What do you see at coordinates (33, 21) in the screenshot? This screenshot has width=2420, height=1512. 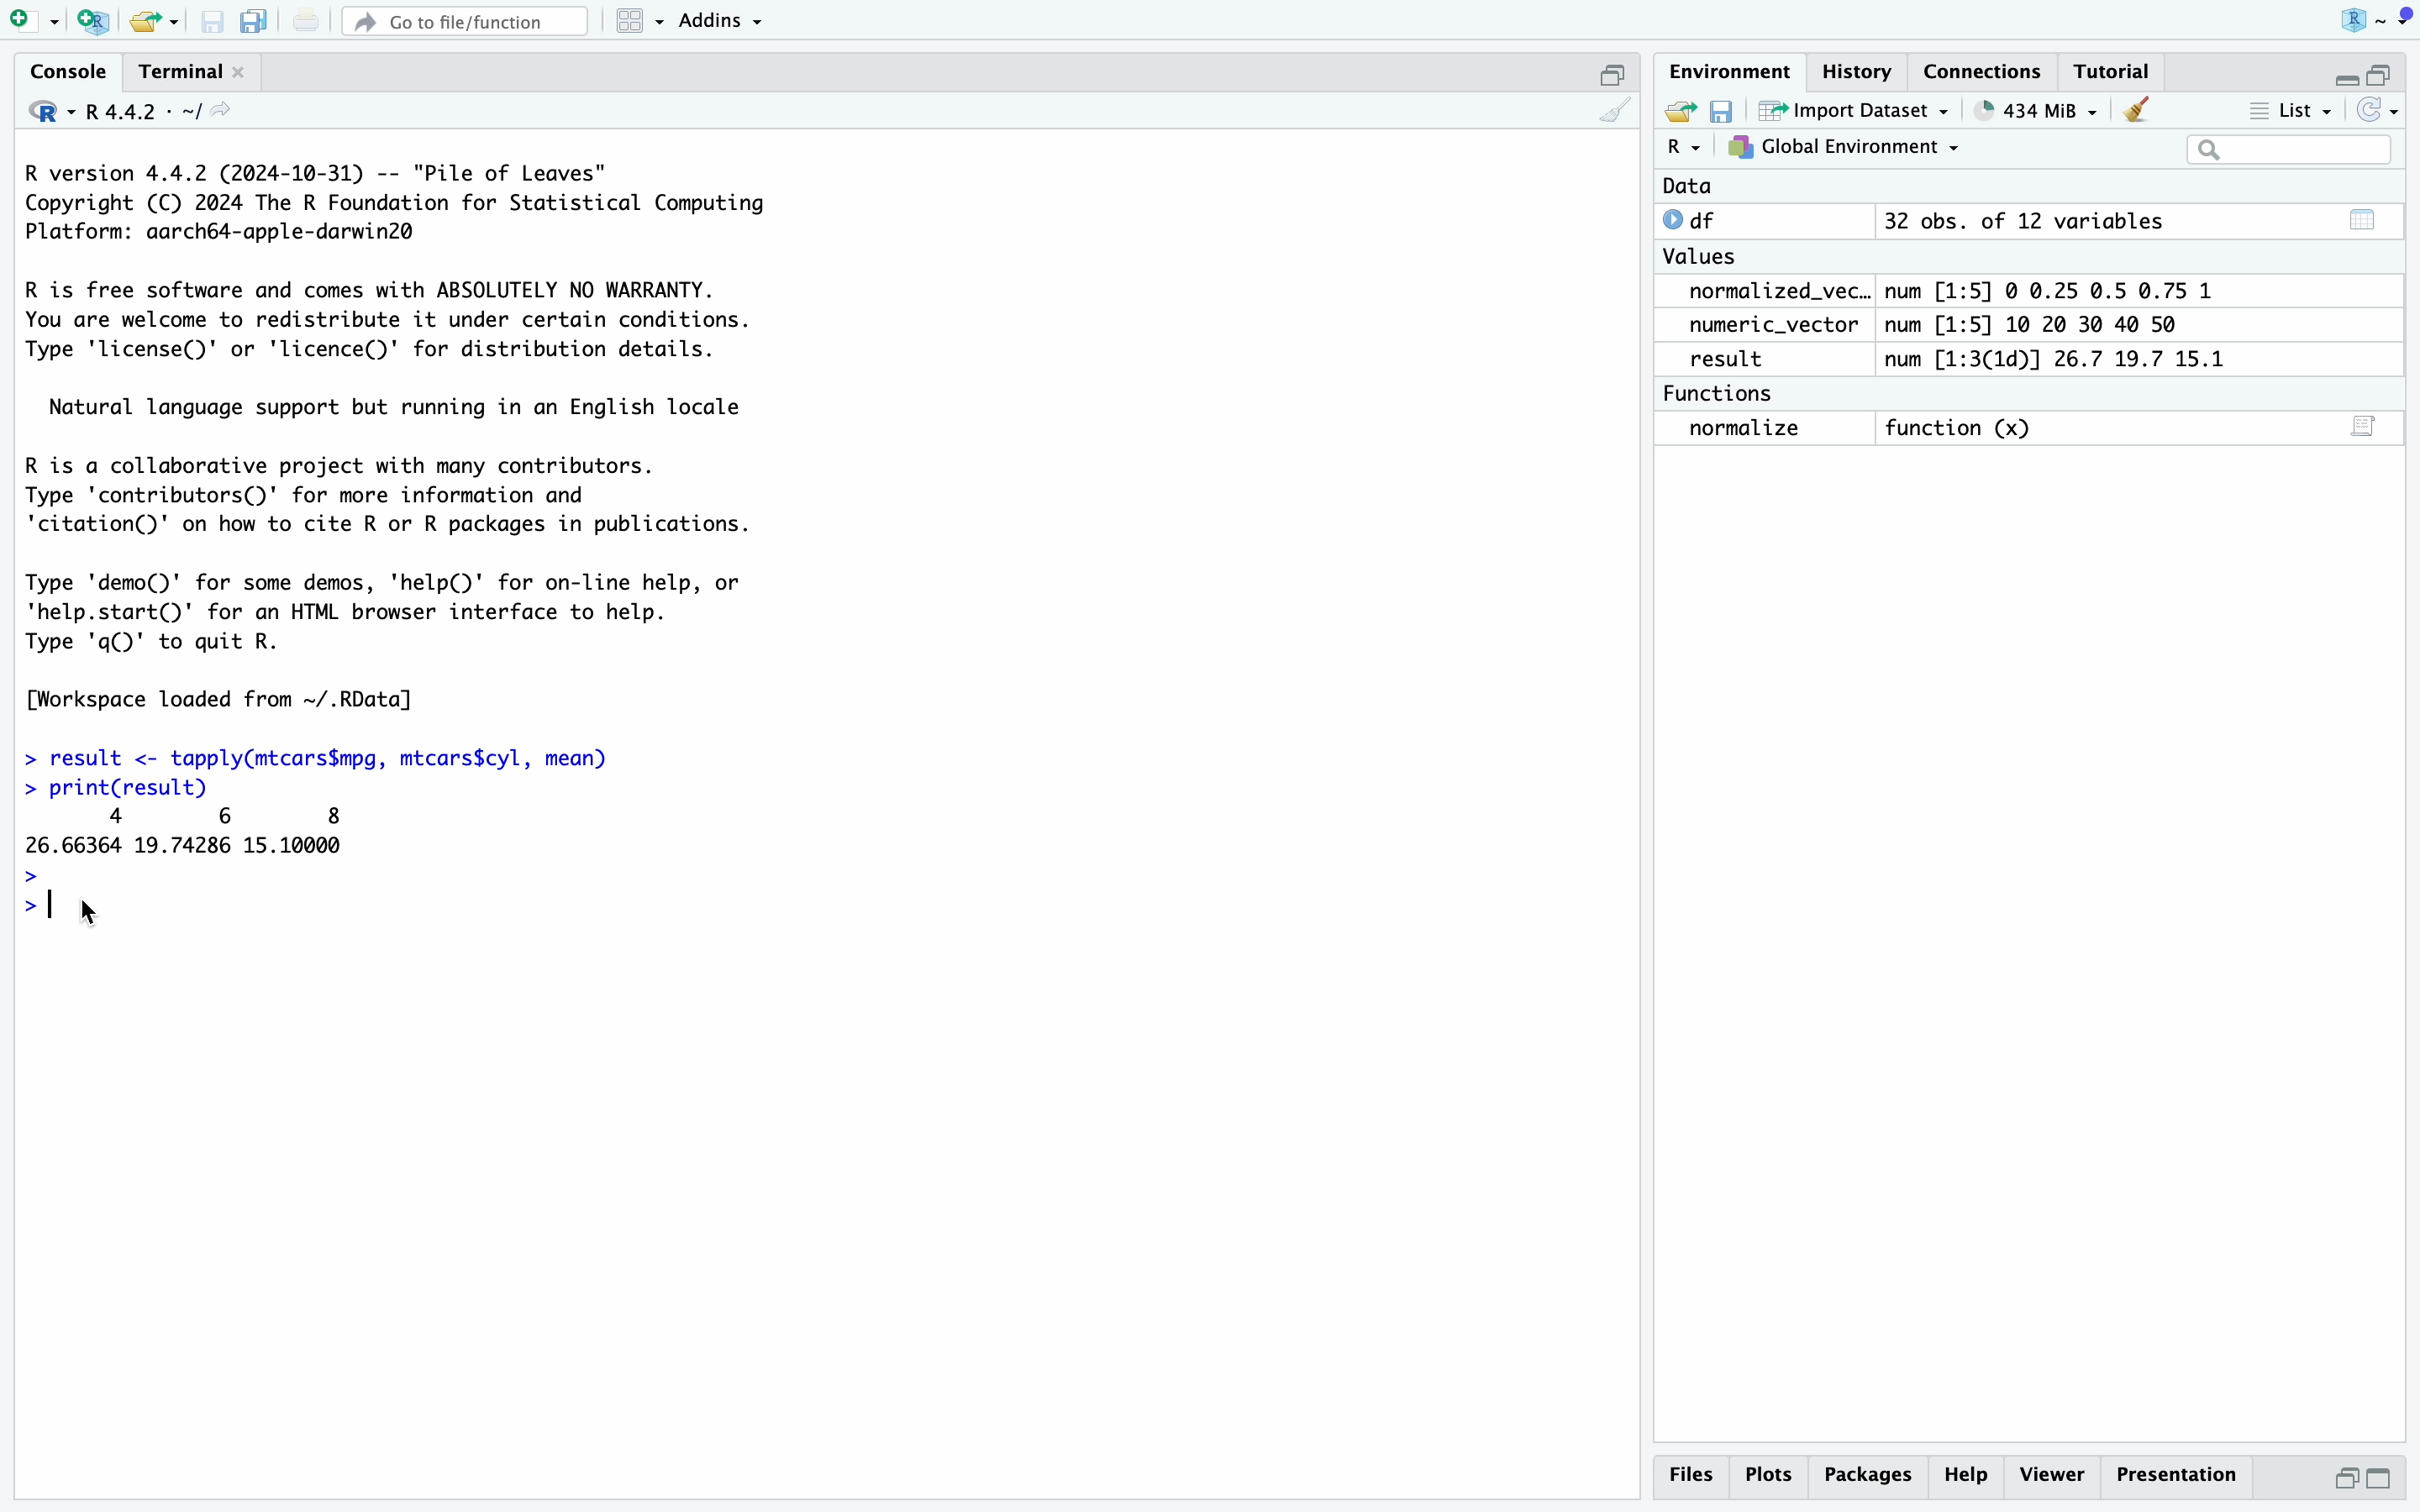 I see `Open new file` at bounding box center [33, 21].